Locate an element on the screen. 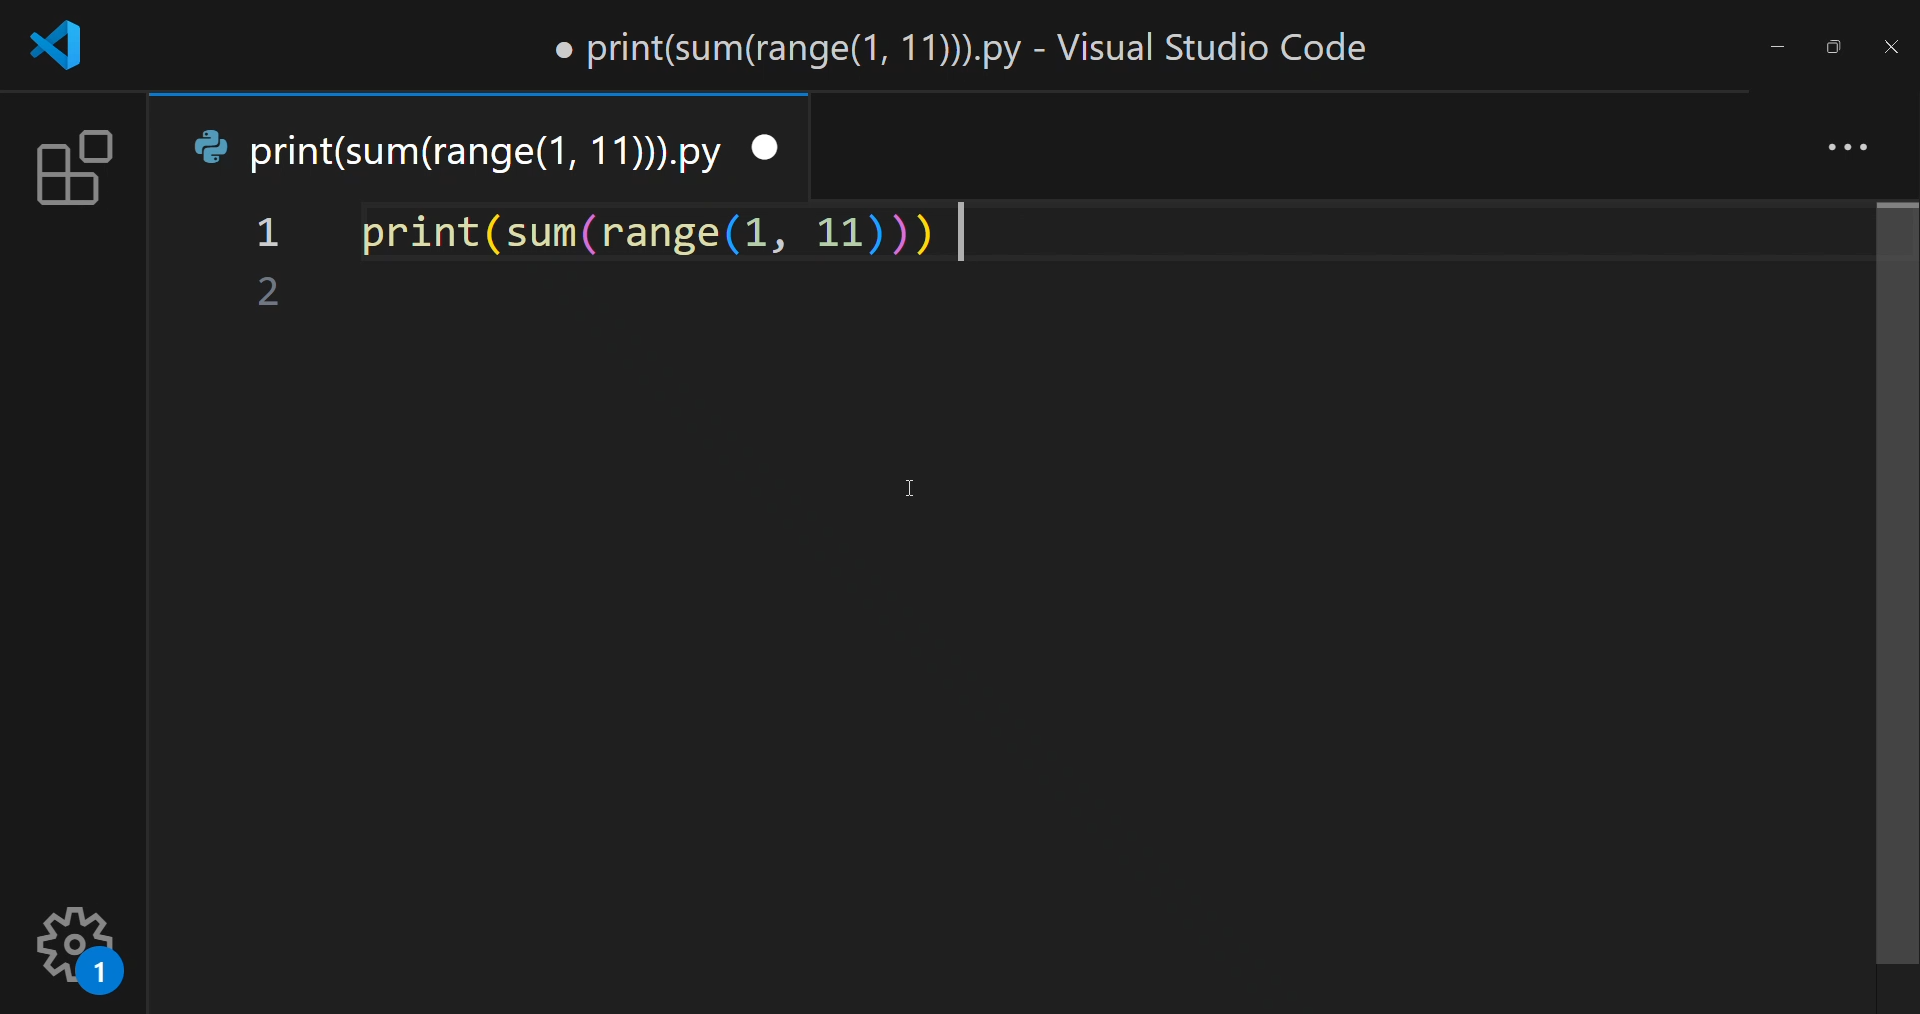 The height and width of the screenshot is (1014, 1920). print (sum(range(1, 11))) is located at coordinates (642, 238).